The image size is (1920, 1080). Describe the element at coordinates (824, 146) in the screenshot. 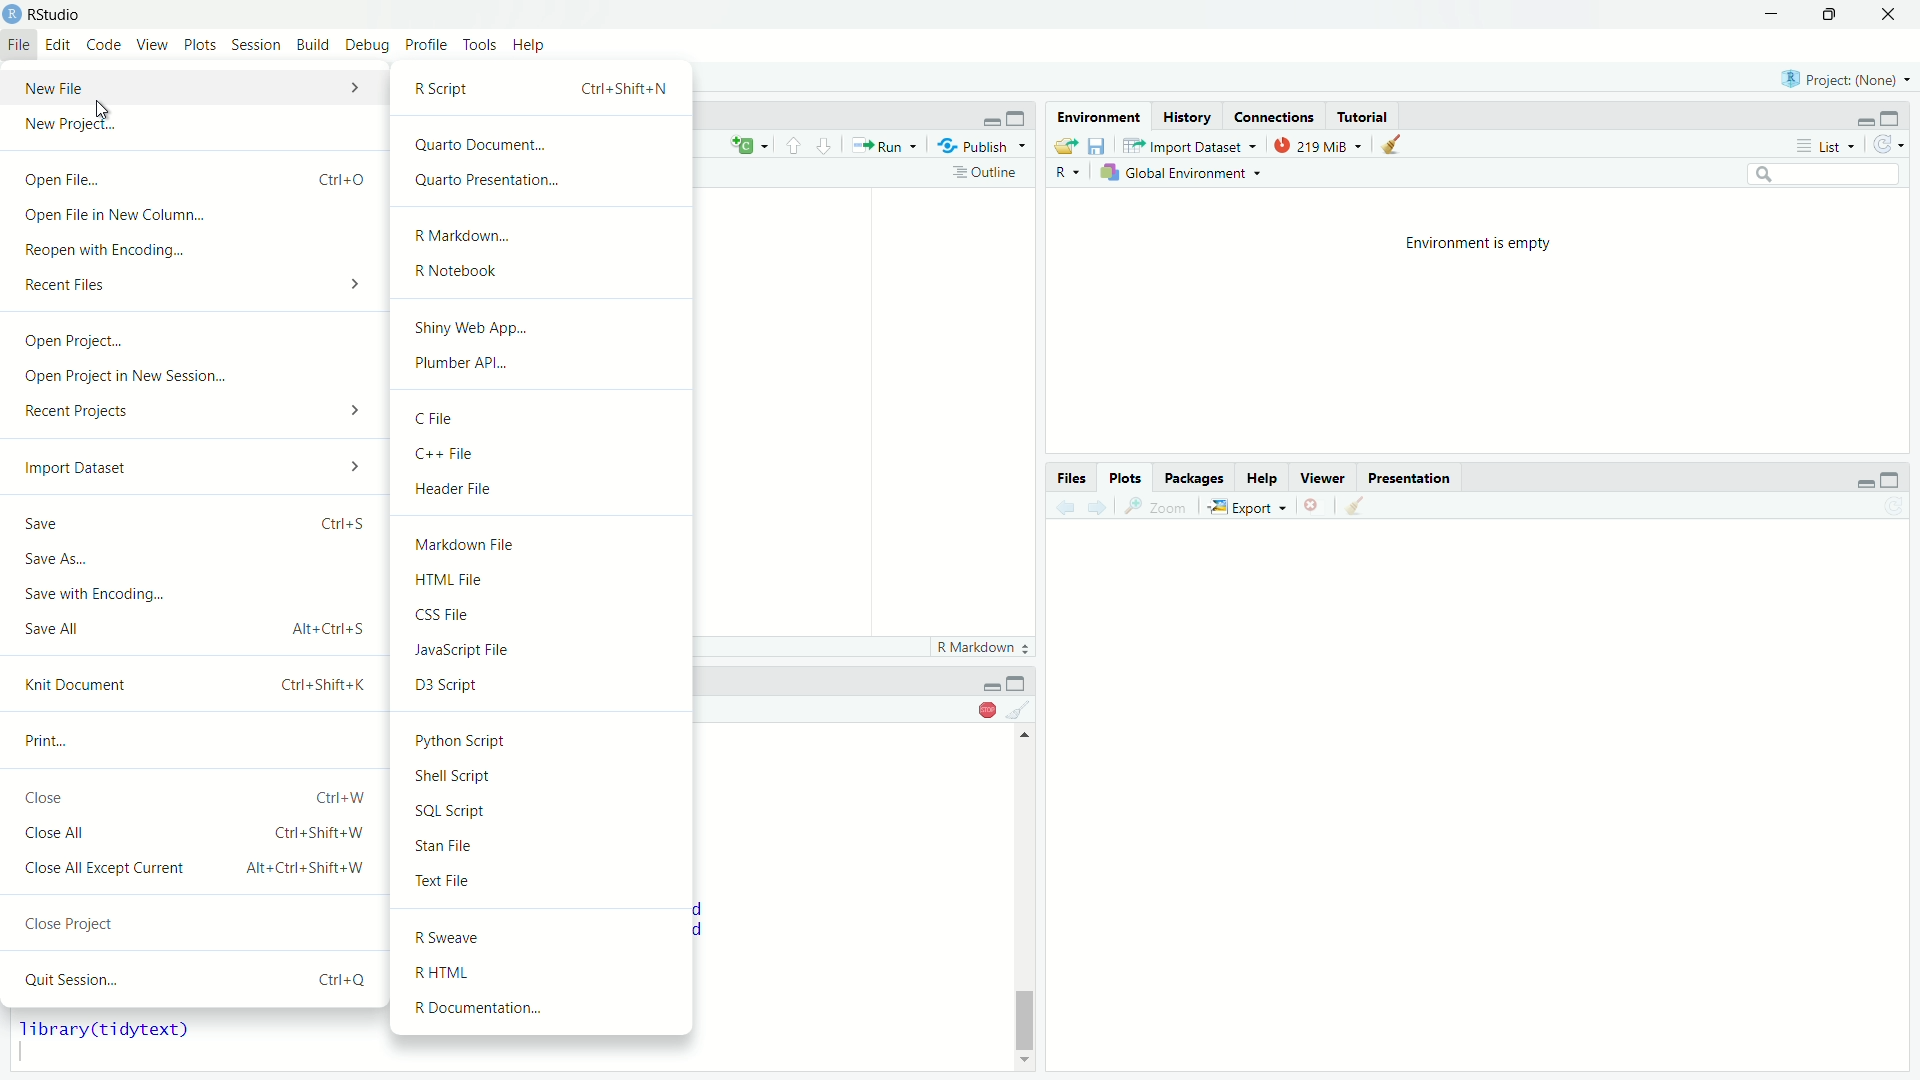

I see `go to next section` at that location.